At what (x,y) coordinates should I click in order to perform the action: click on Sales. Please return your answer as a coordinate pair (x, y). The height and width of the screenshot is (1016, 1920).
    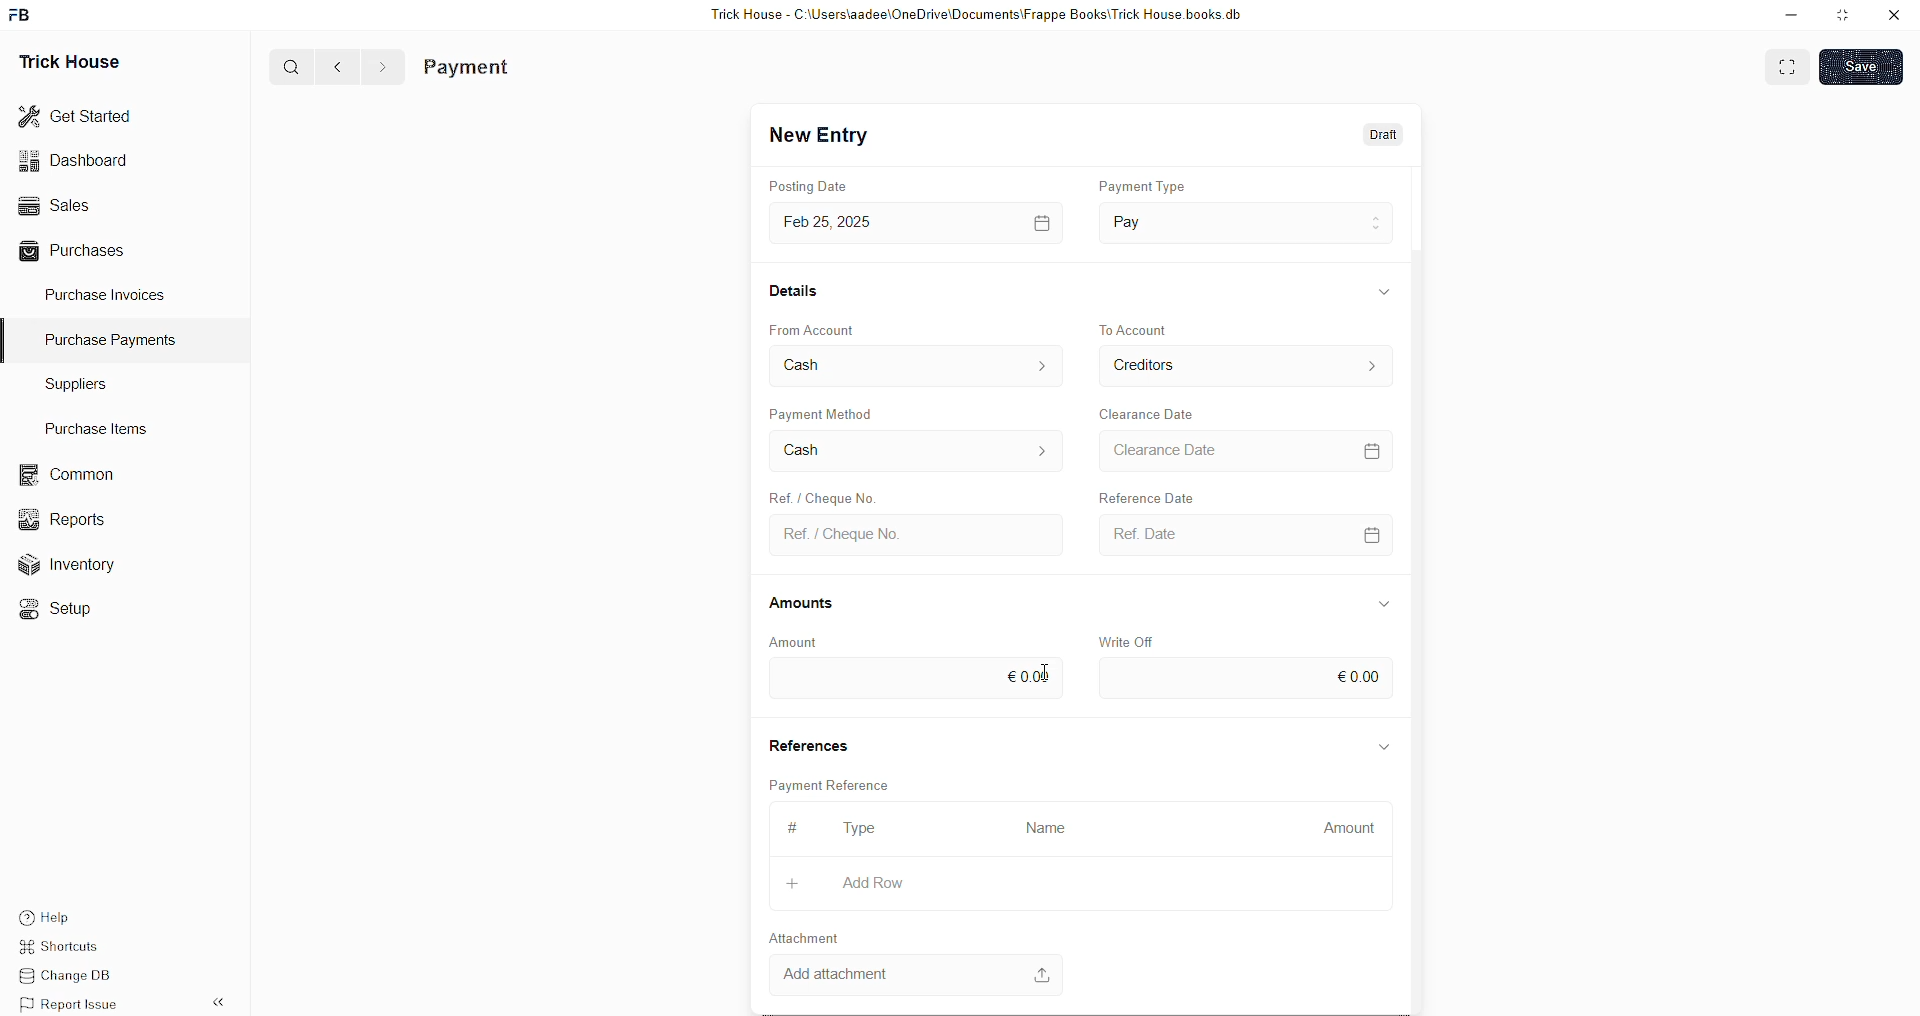
    Looking at the image, I should click on (52, 203).